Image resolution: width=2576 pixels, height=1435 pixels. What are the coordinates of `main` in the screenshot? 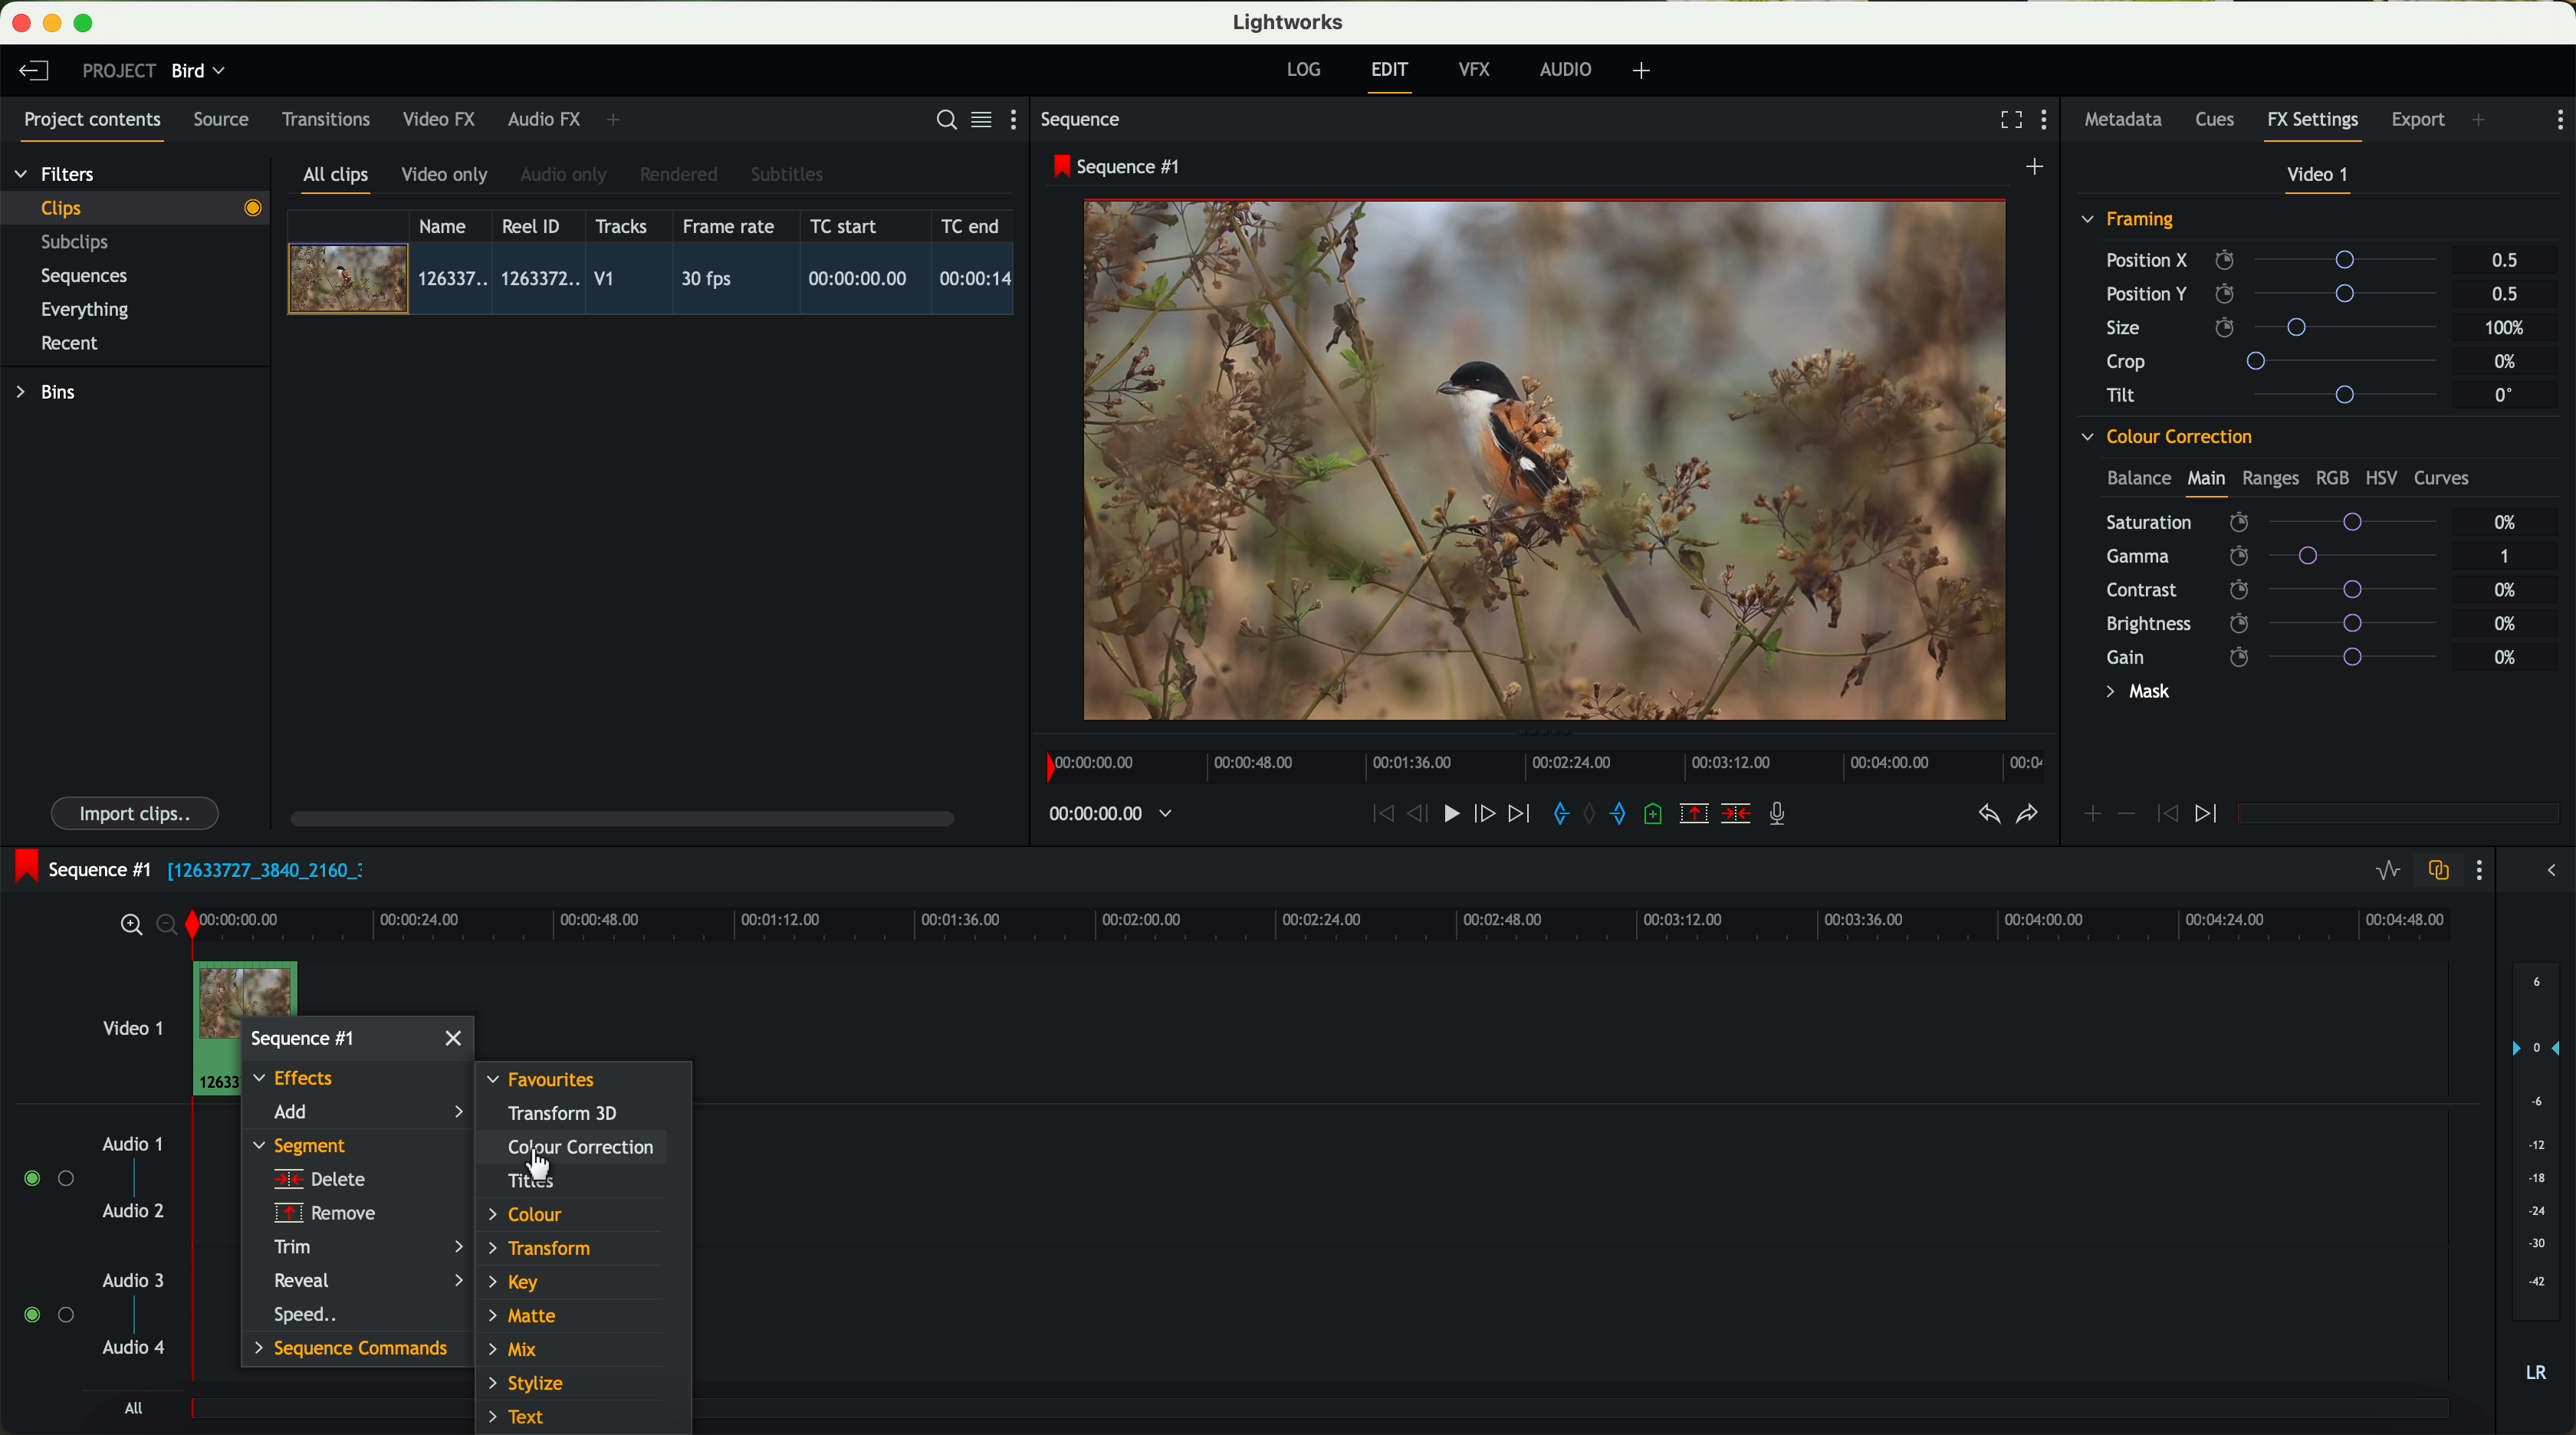 It's located at (2206, 482).